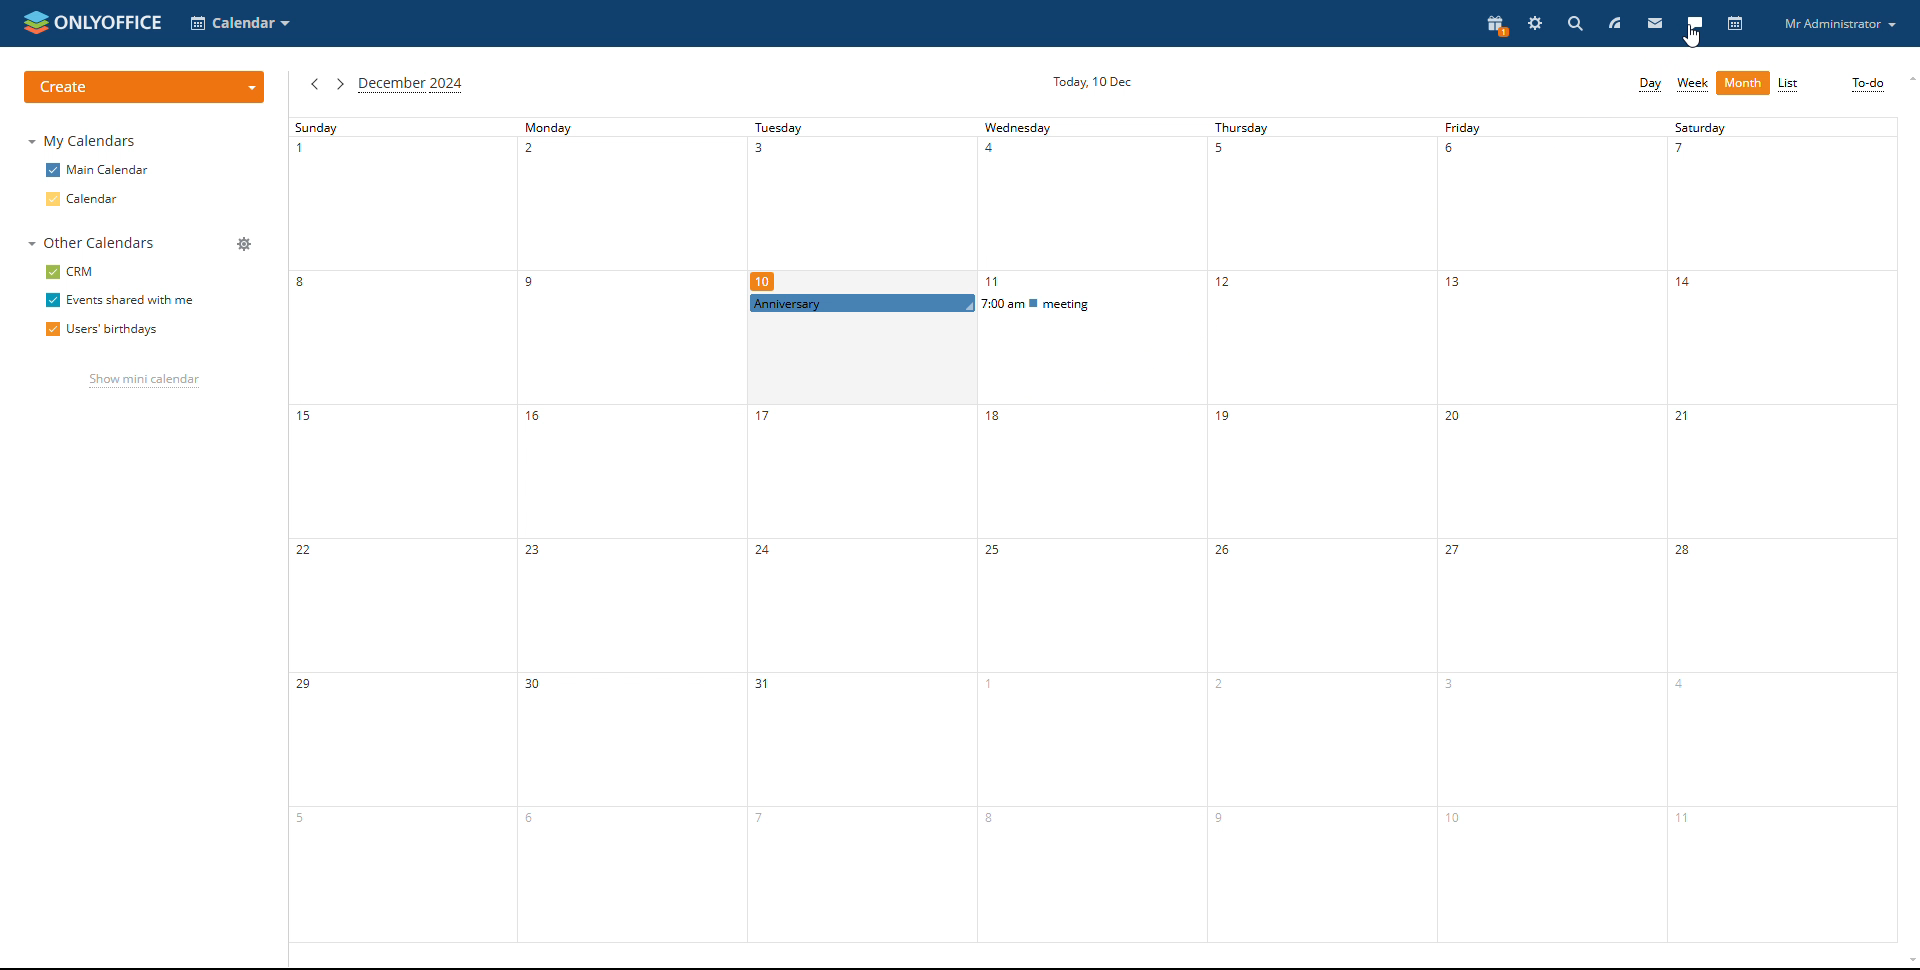 The width and height of the screenshot is (1920, 970). I want to click on month view, so click(1742, 83).